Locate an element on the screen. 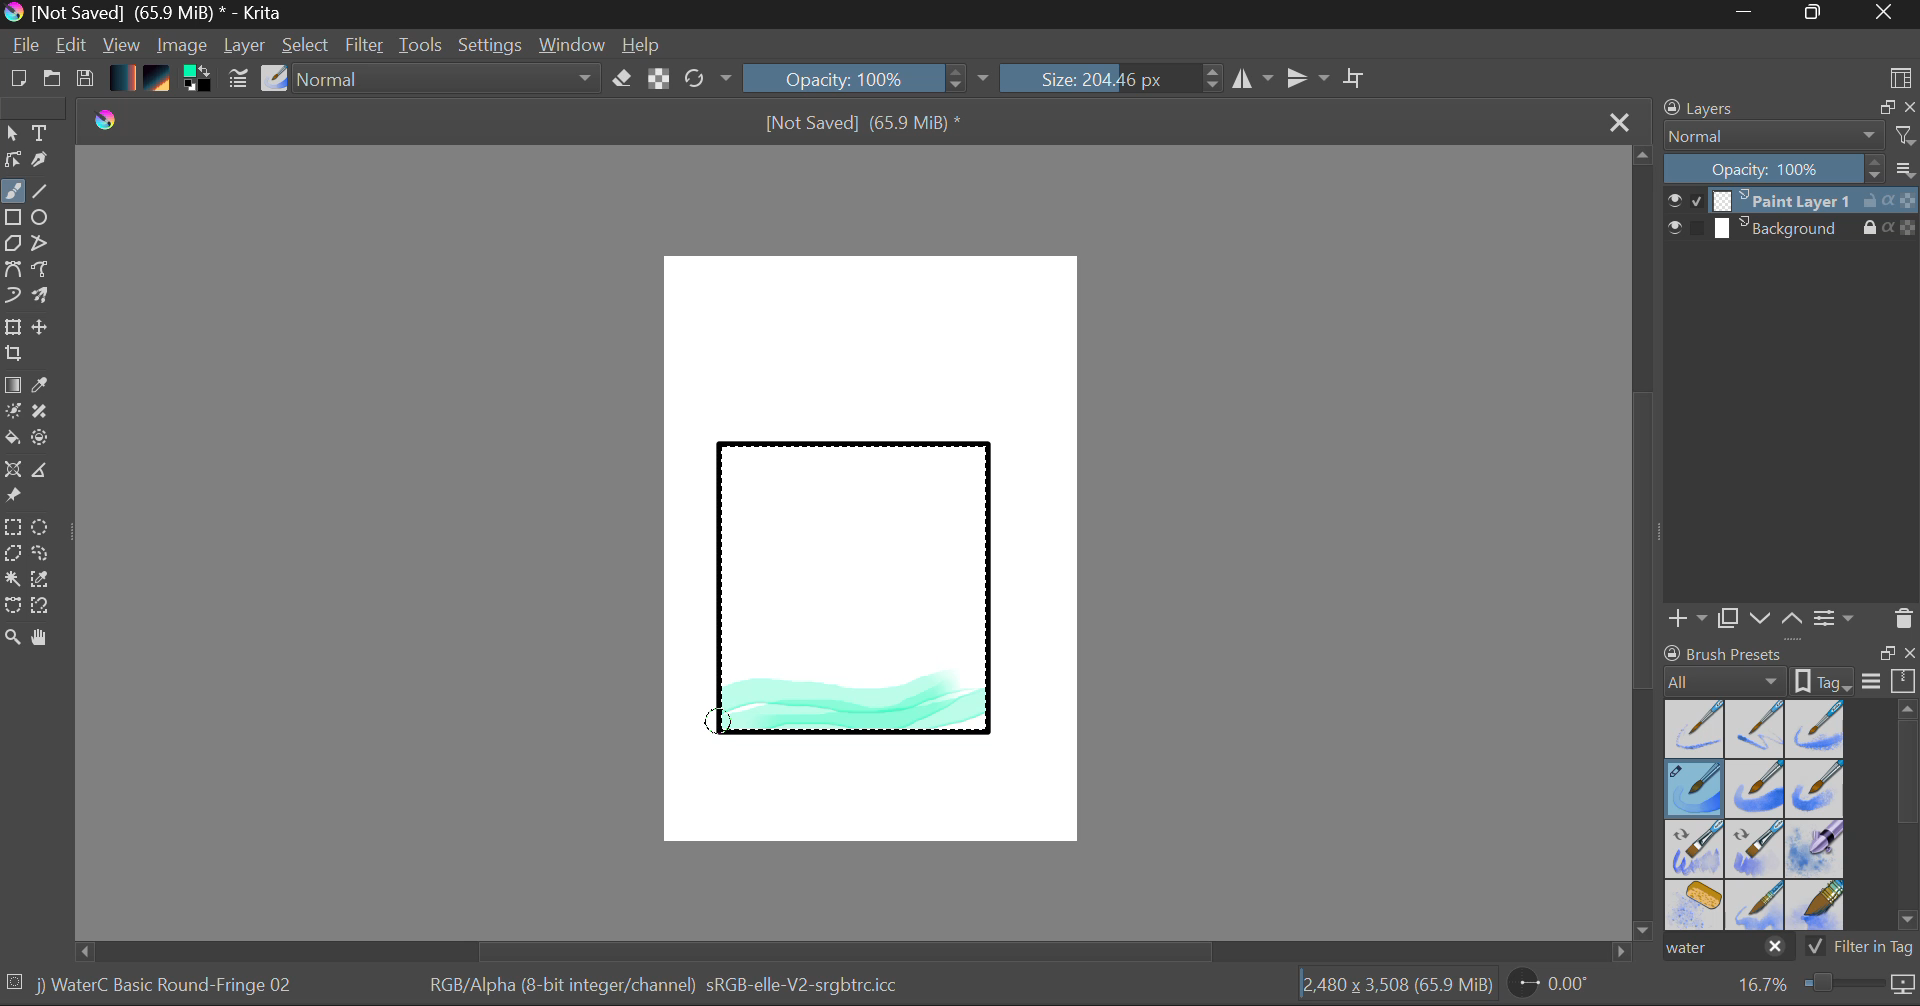  Brush Size is located at coordinates (1112, 78).